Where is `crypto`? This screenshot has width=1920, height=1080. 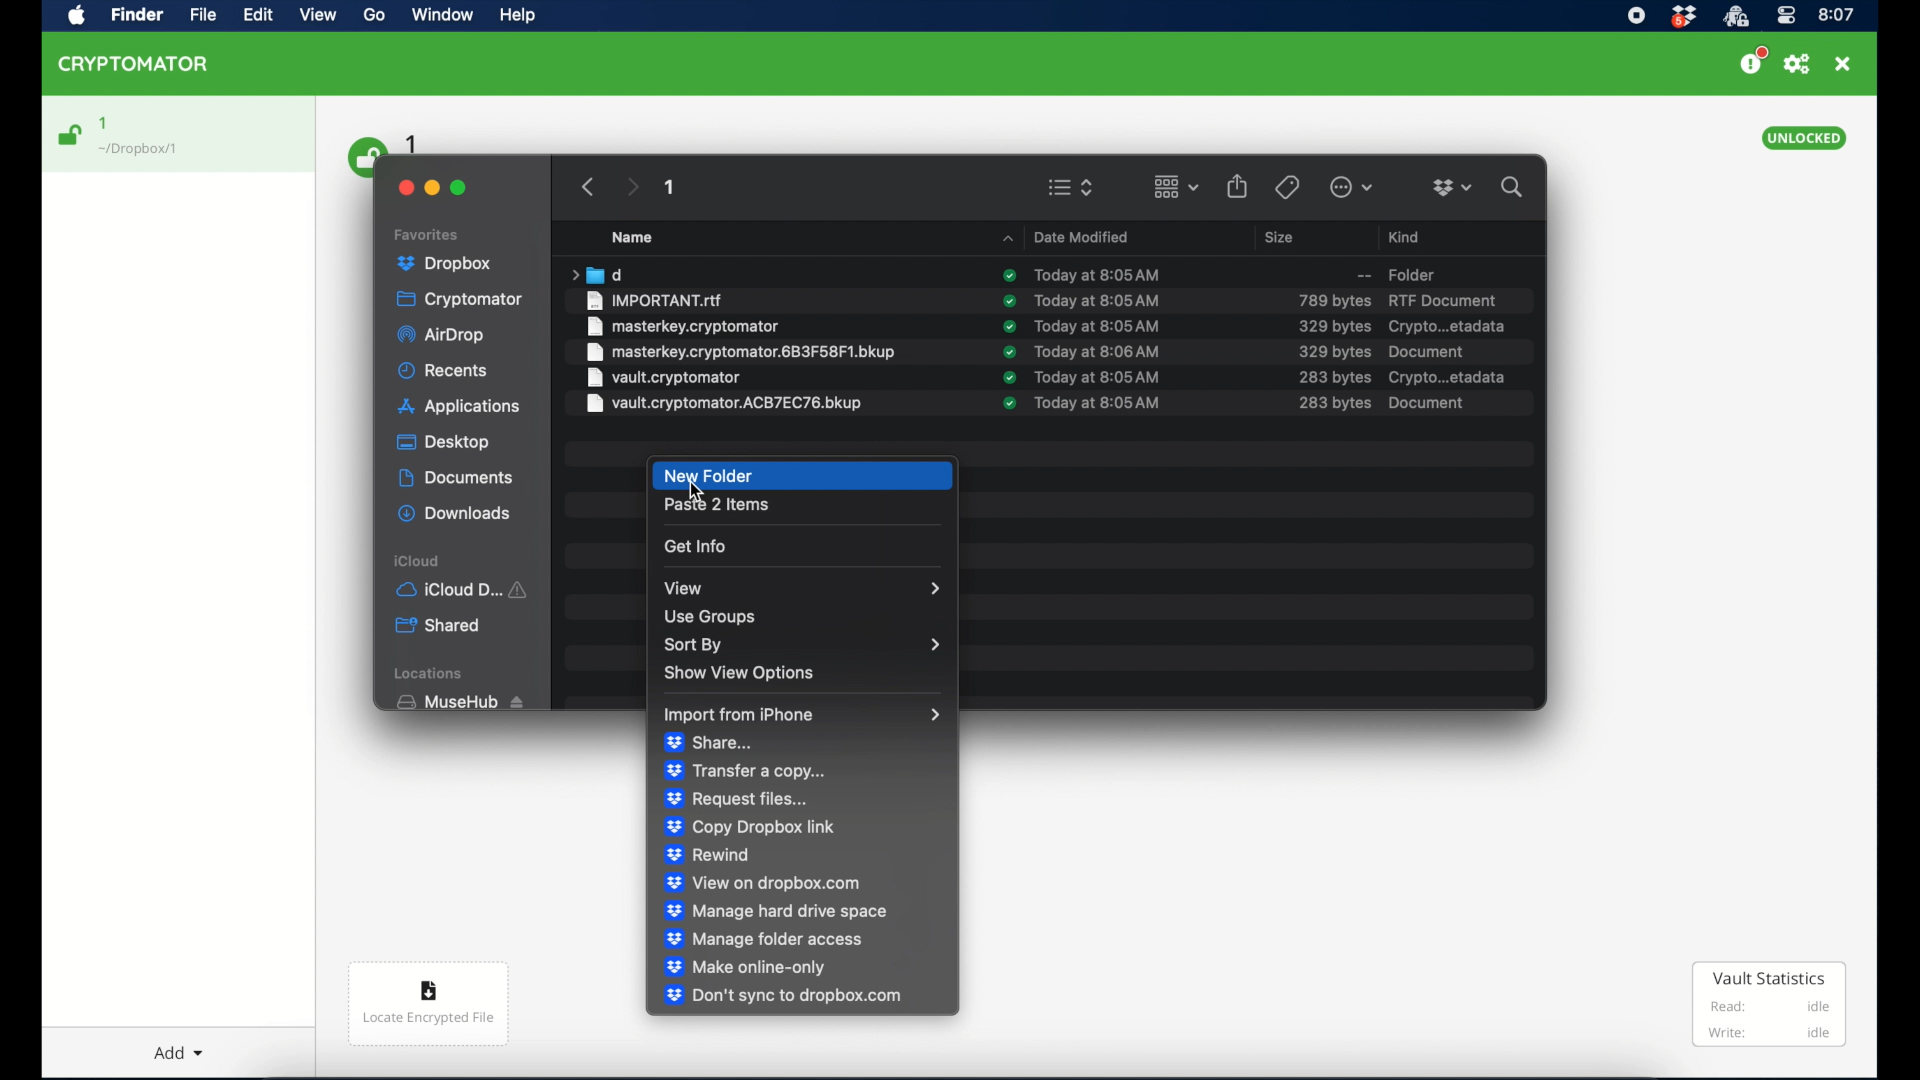
crypto is located at coordinates (1449, 377).